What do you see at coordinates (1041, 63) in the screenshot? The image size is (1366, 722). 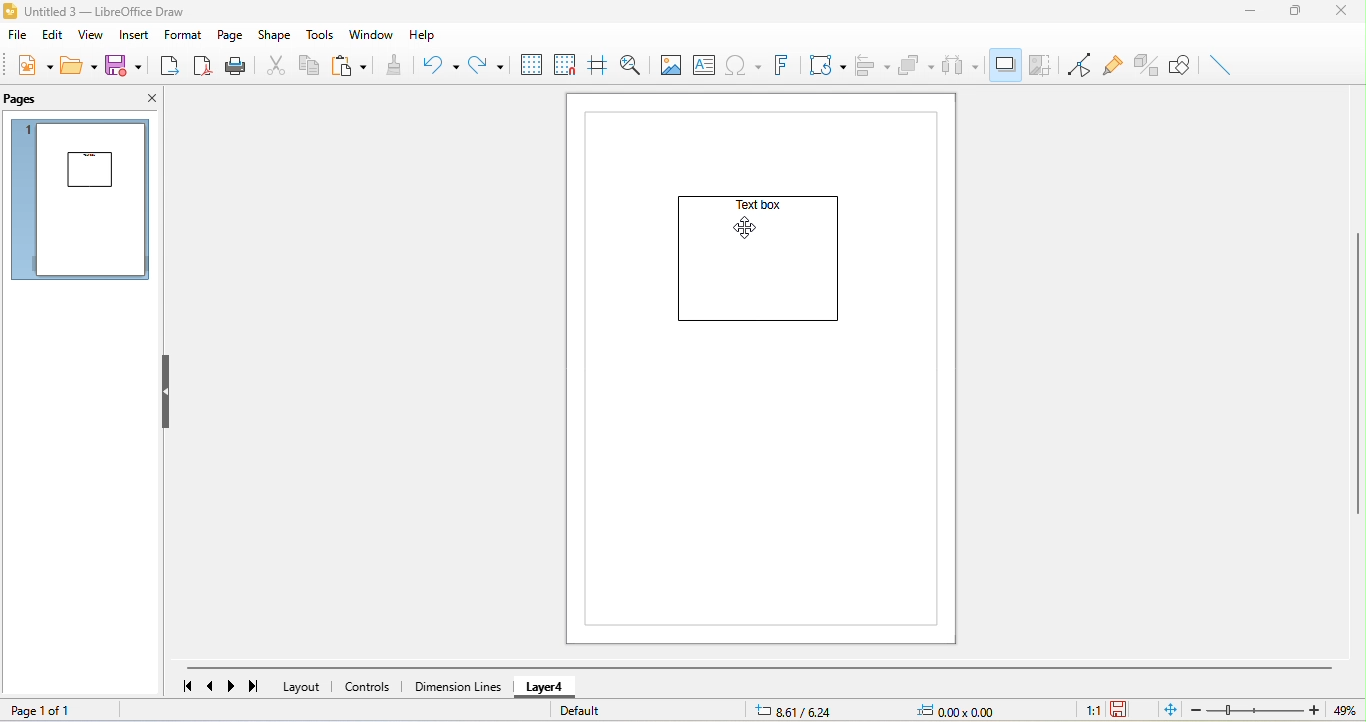 I see `crop image` at bounding box center [1041, 63].